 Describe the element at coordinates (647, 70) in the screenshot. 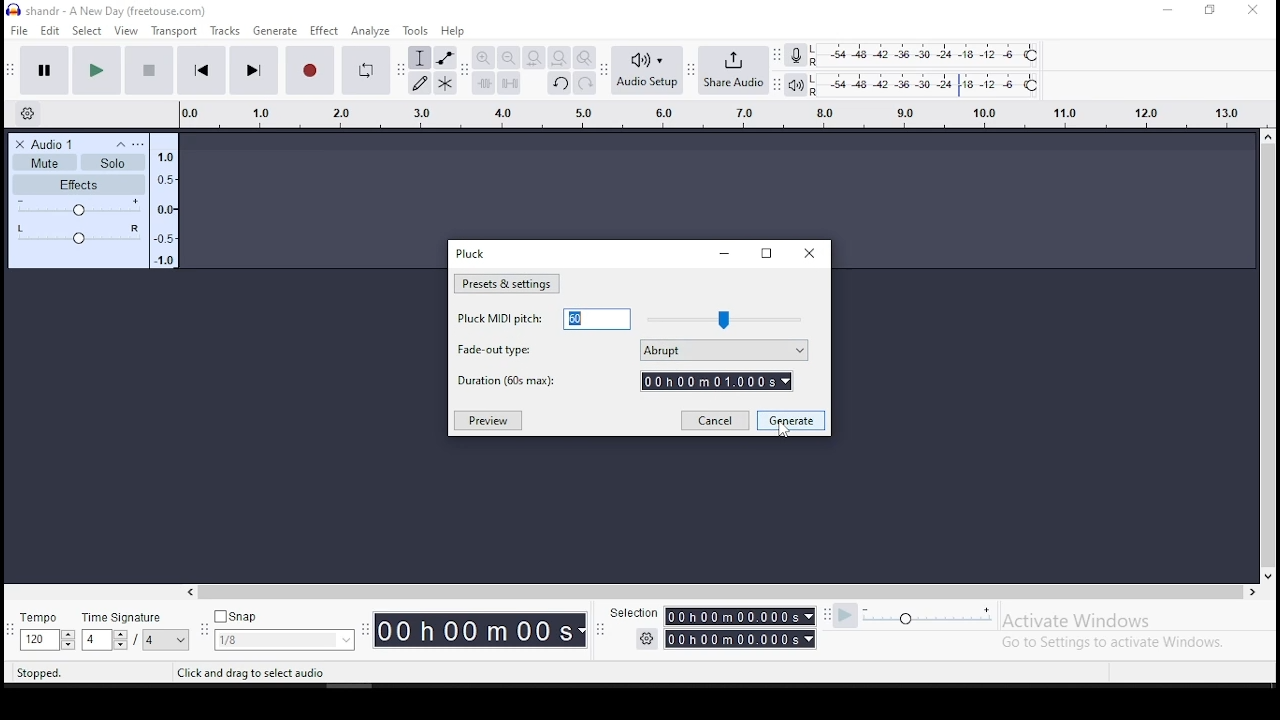

I see `audio setup` at that location.